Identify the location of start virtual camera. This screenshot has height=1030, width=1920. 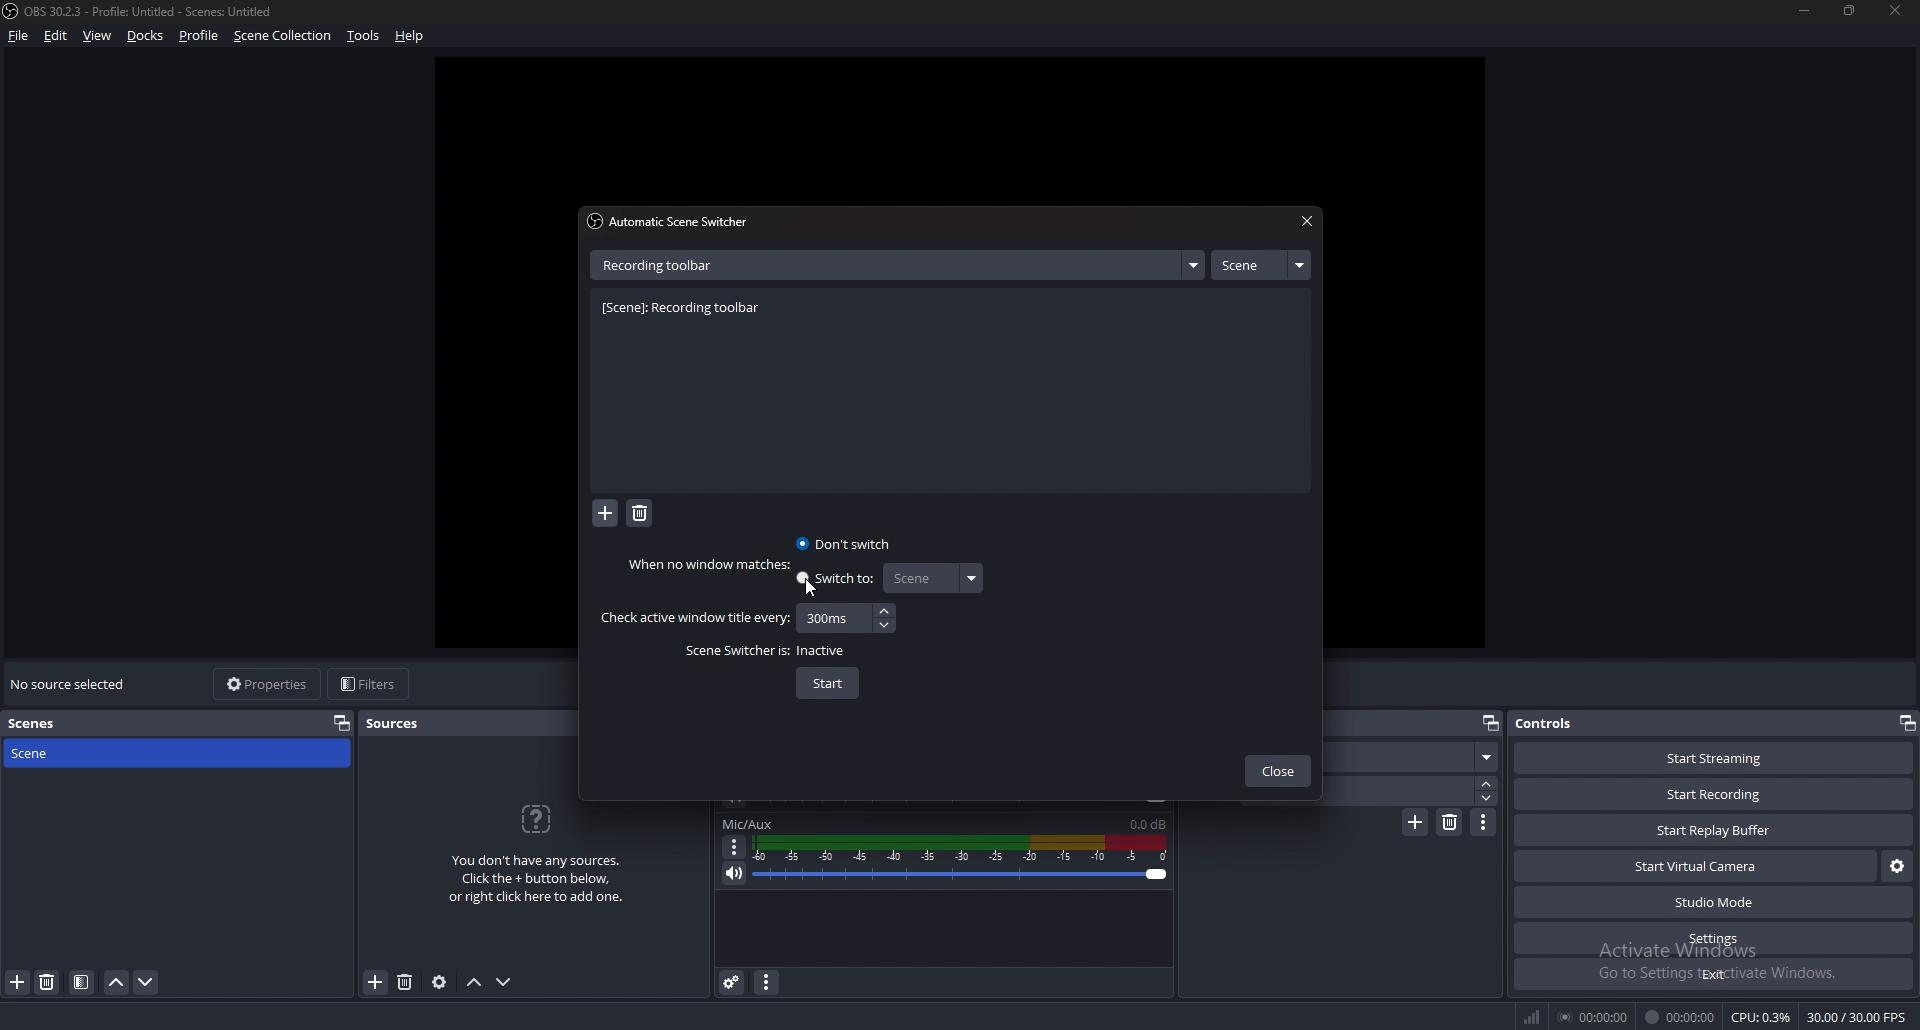
(1698, 866).